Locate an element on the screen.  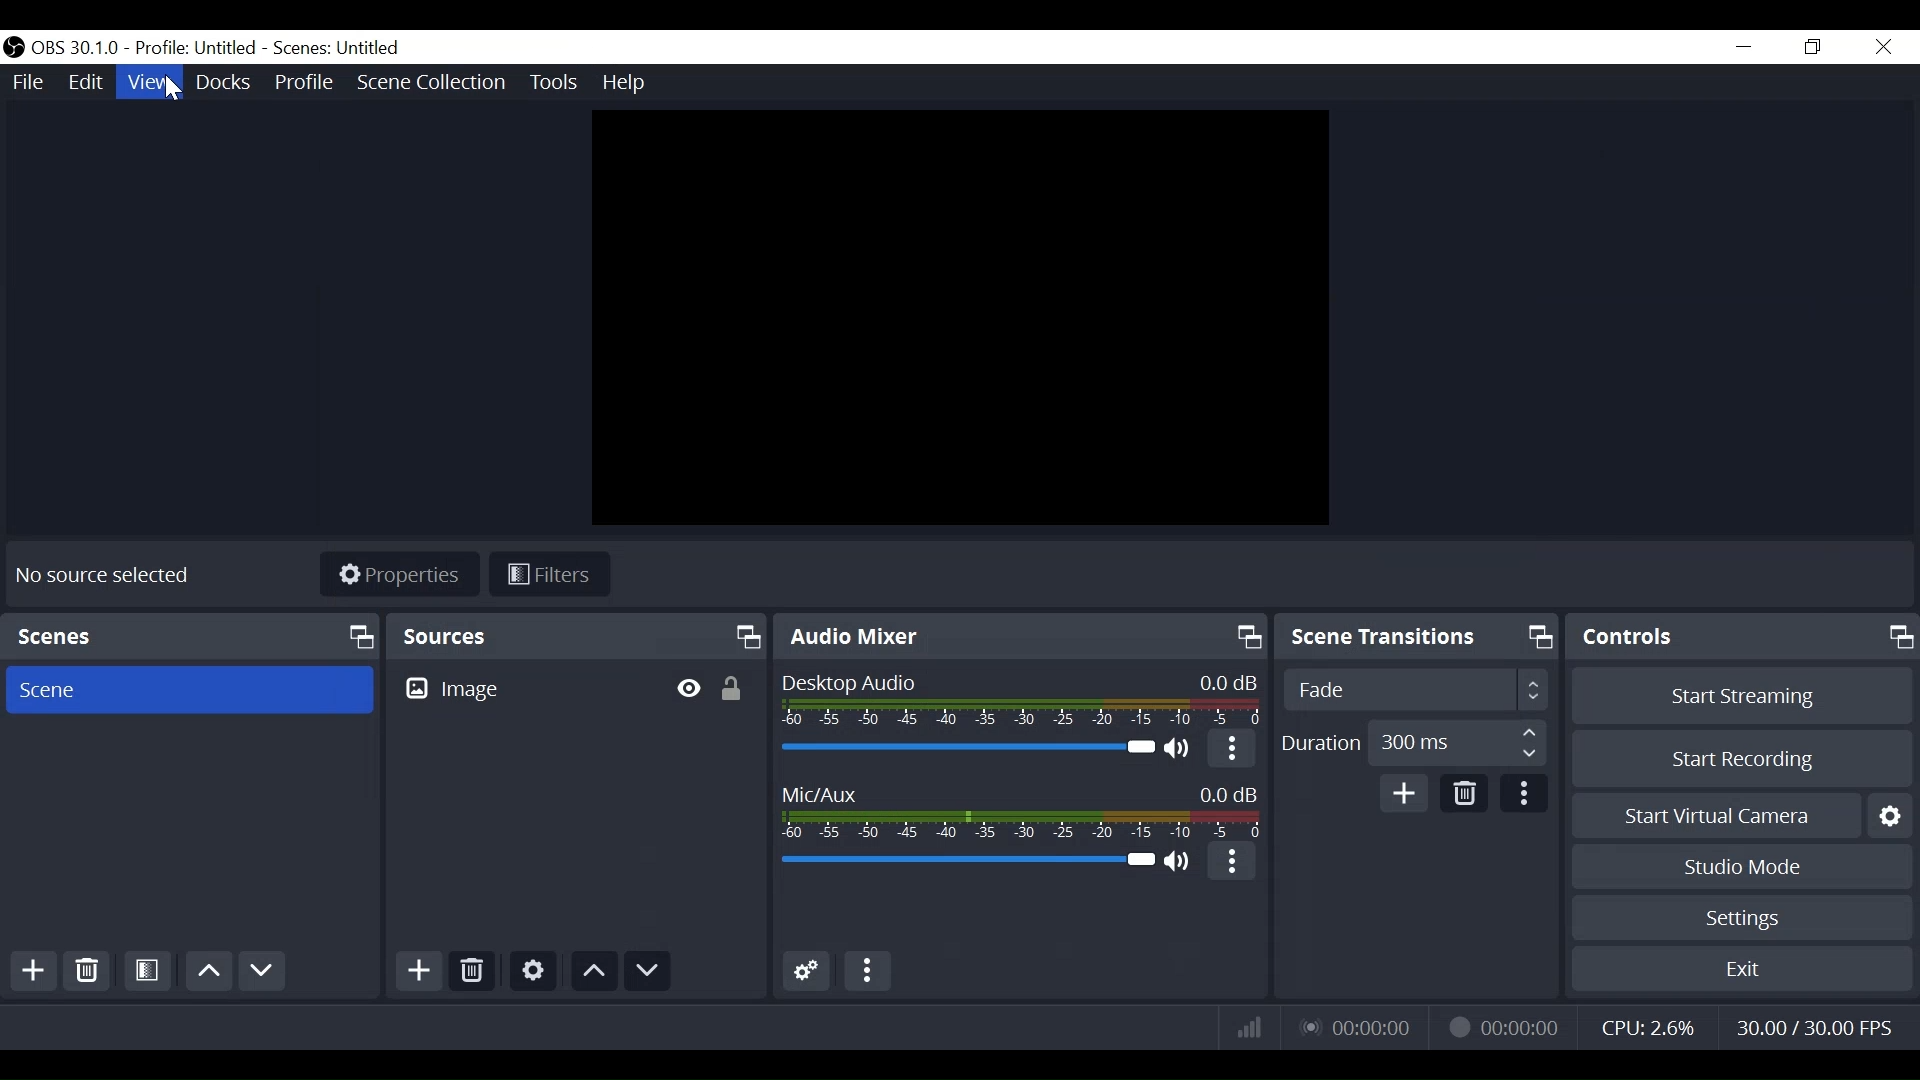
Add  is located at coordinates (1405, 795).